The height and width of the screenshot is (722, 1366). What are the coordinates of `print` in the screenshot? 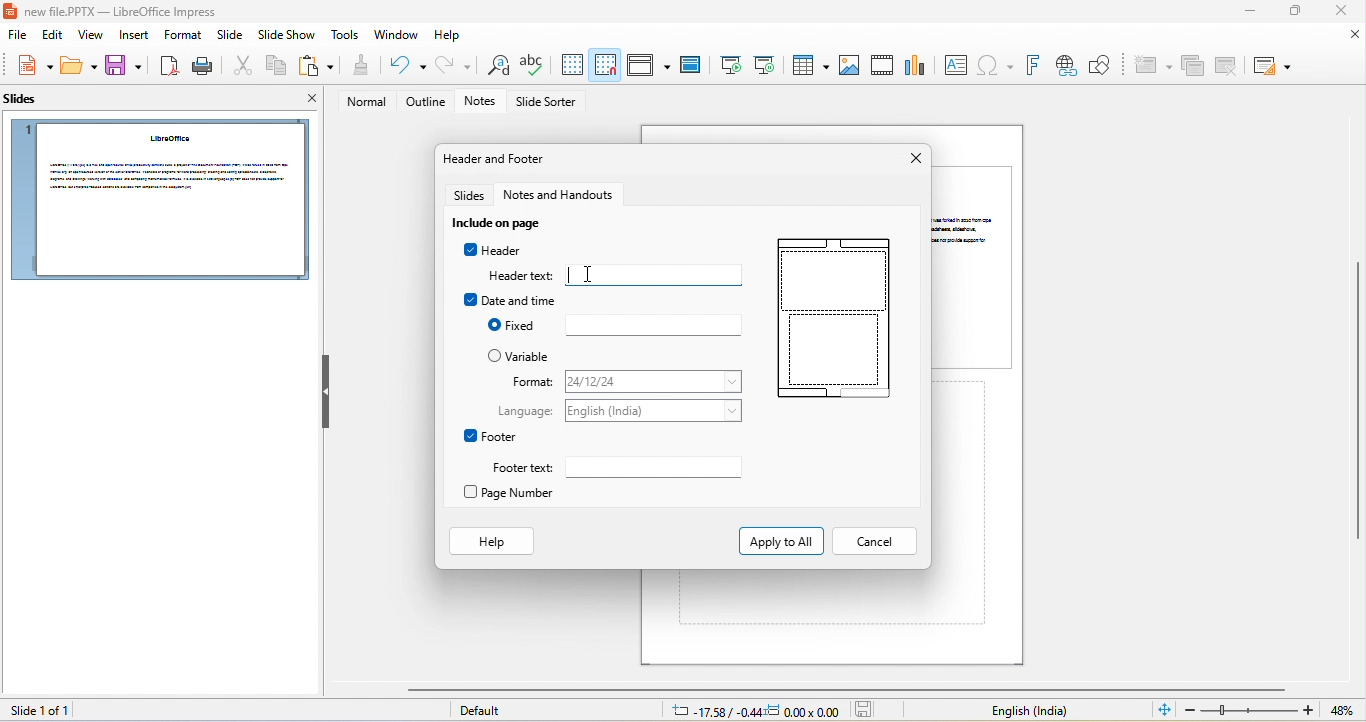 It's located at (201, 66).